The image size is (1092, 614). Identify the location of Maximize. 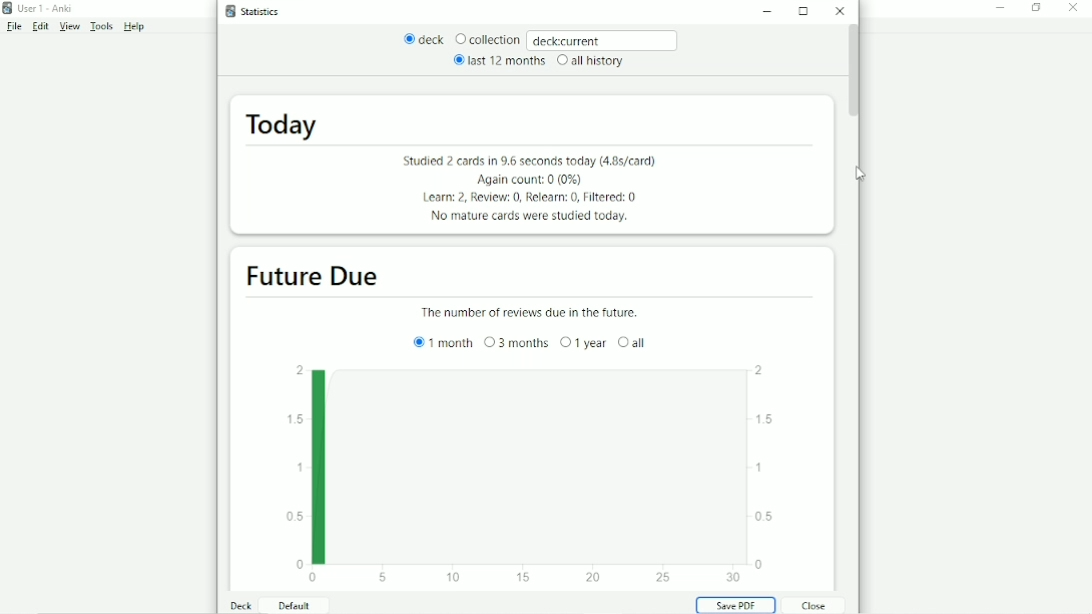
(805, 11).